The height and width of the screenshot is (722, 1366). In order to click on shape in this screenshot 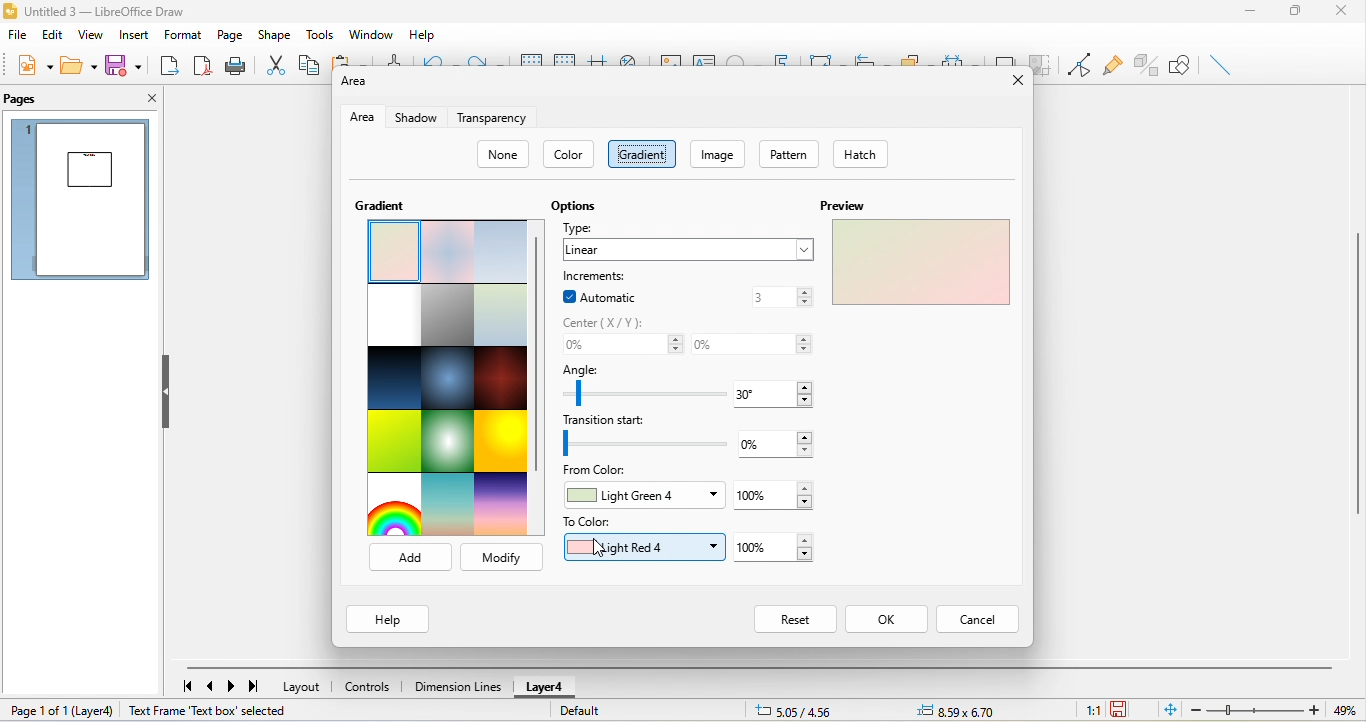, I will do `click(273, 33)`.